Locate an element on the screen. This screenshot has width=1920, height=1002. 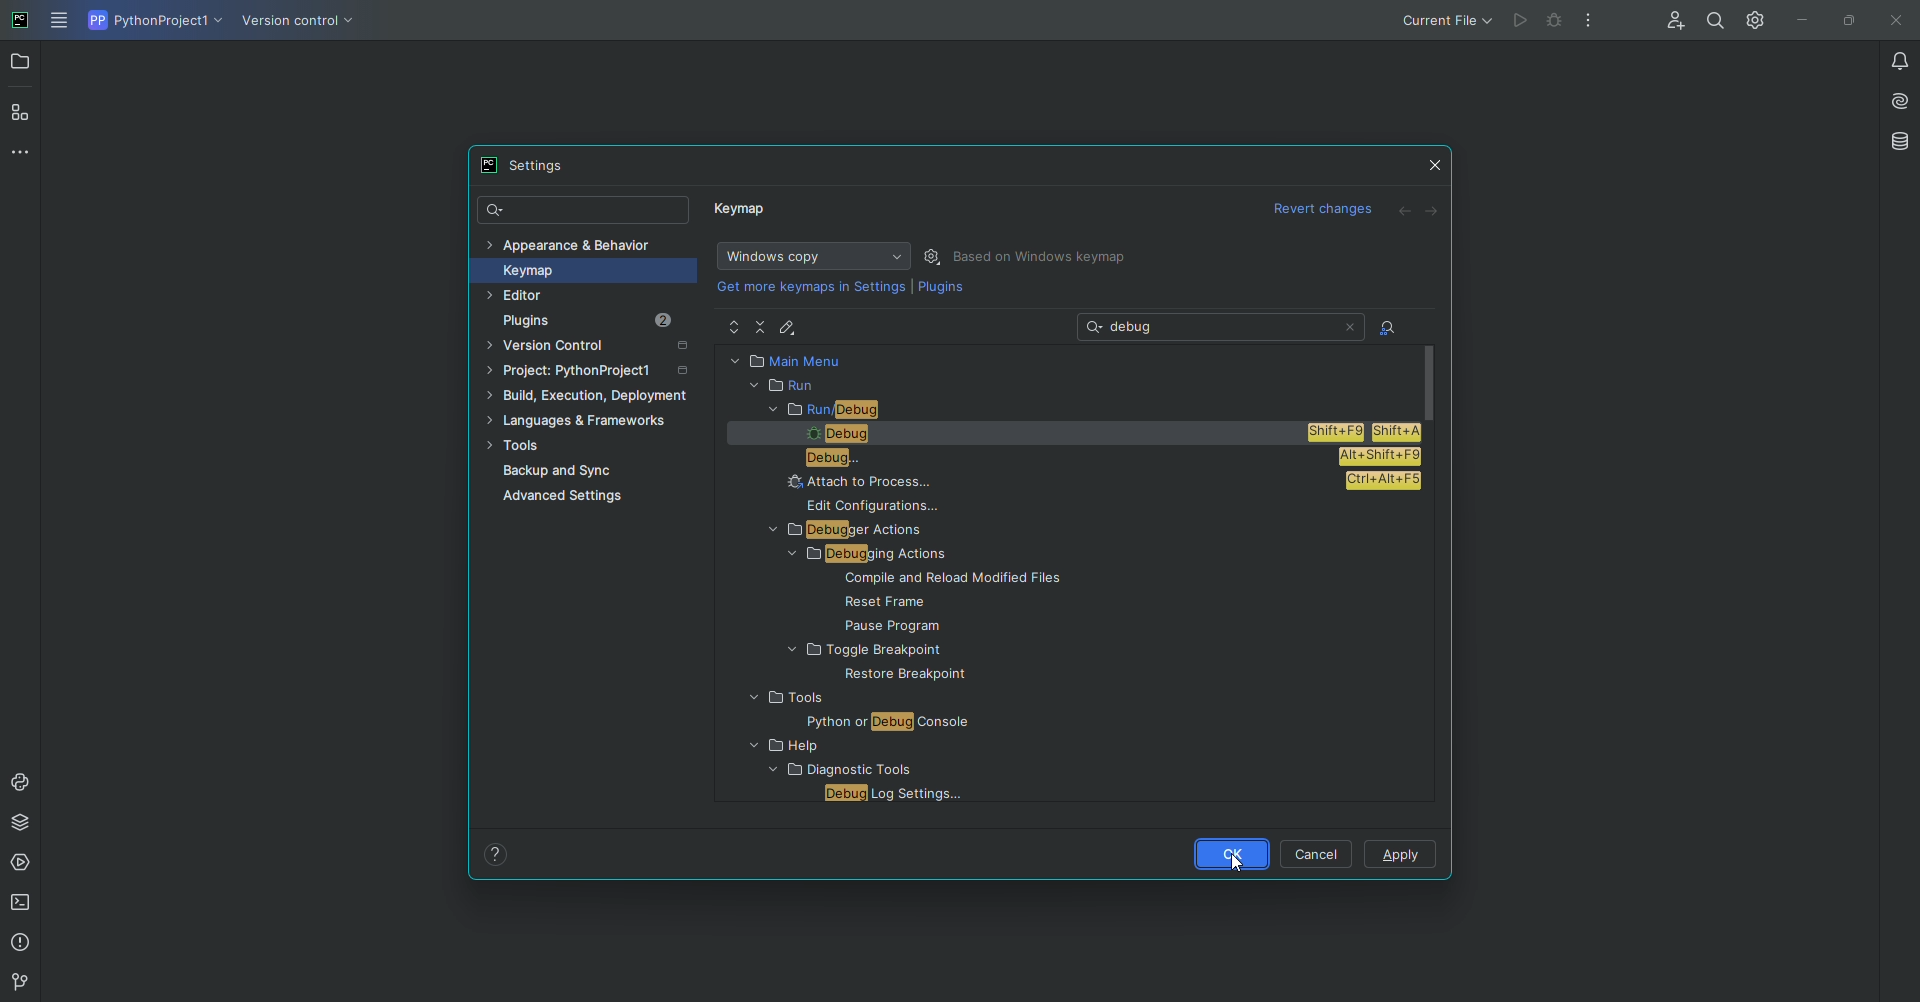
FOLDER NAME is located at coordinates (923, 651).